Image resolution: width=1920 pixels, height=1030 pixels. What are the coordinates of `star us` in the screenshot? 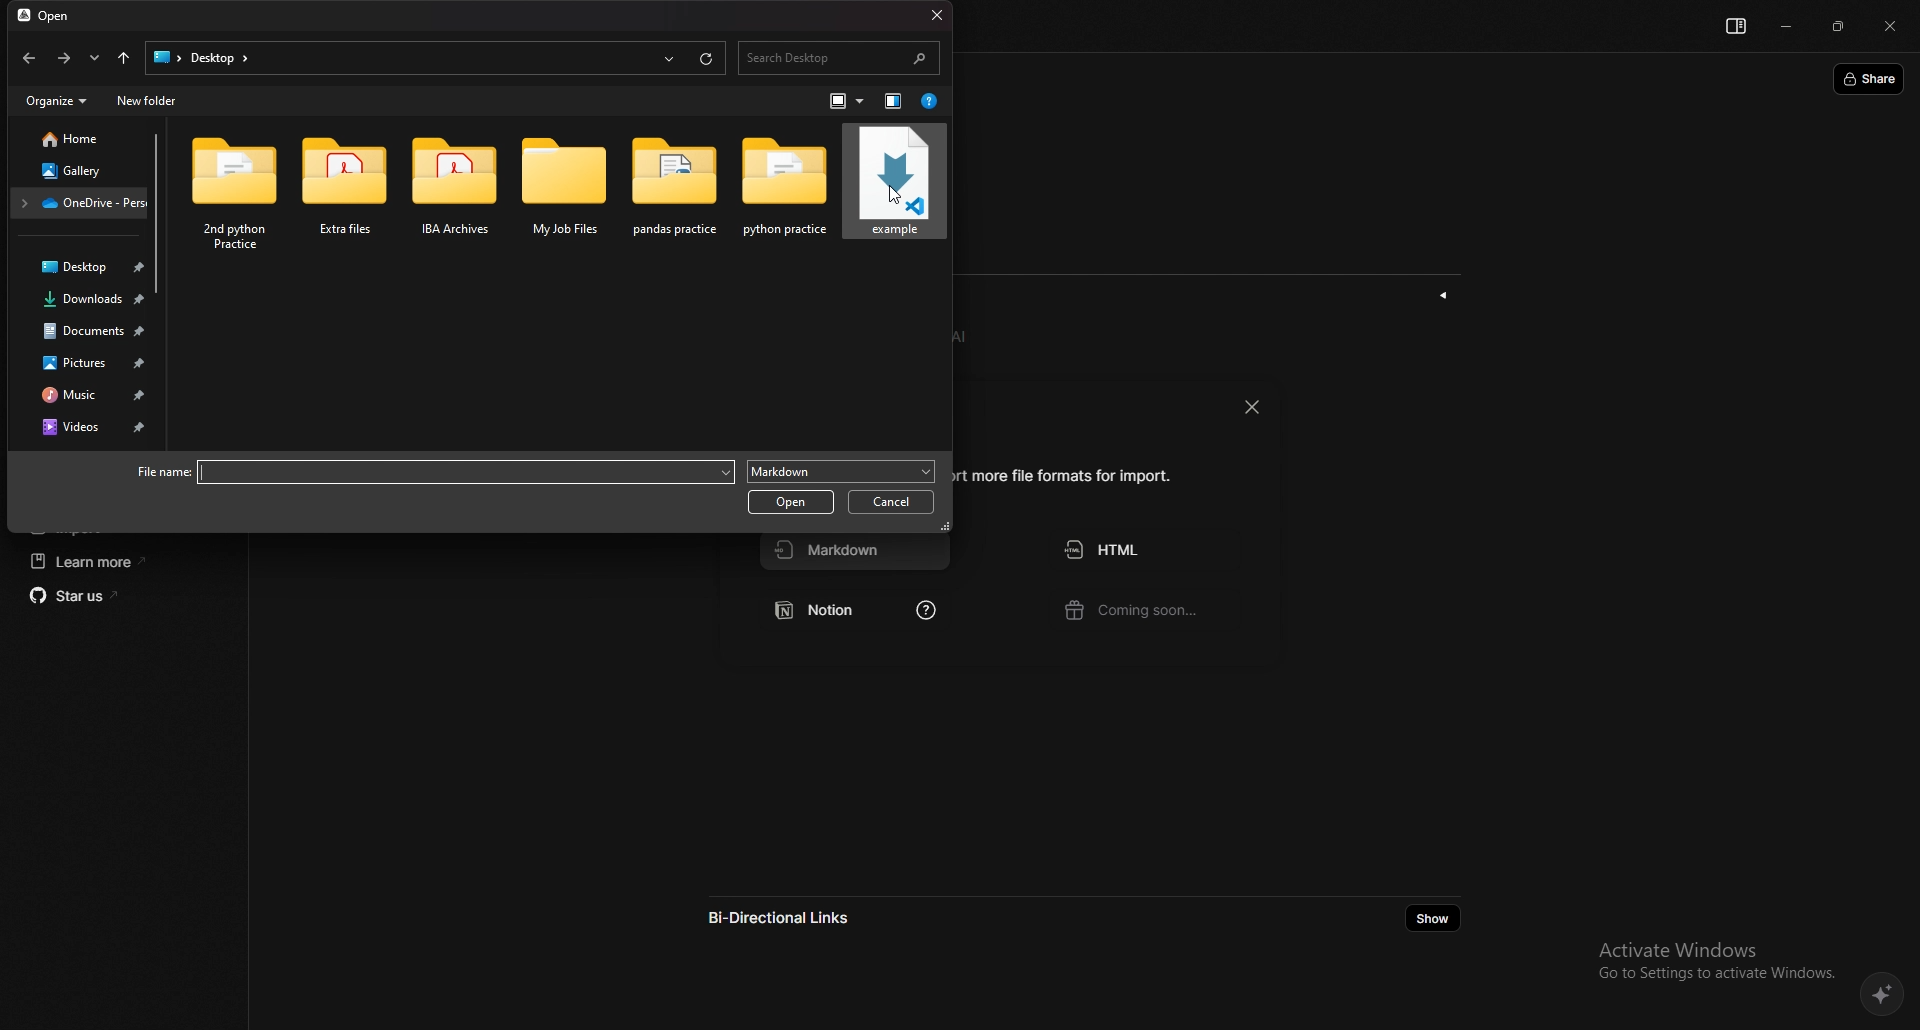 It's located at (121, 596).